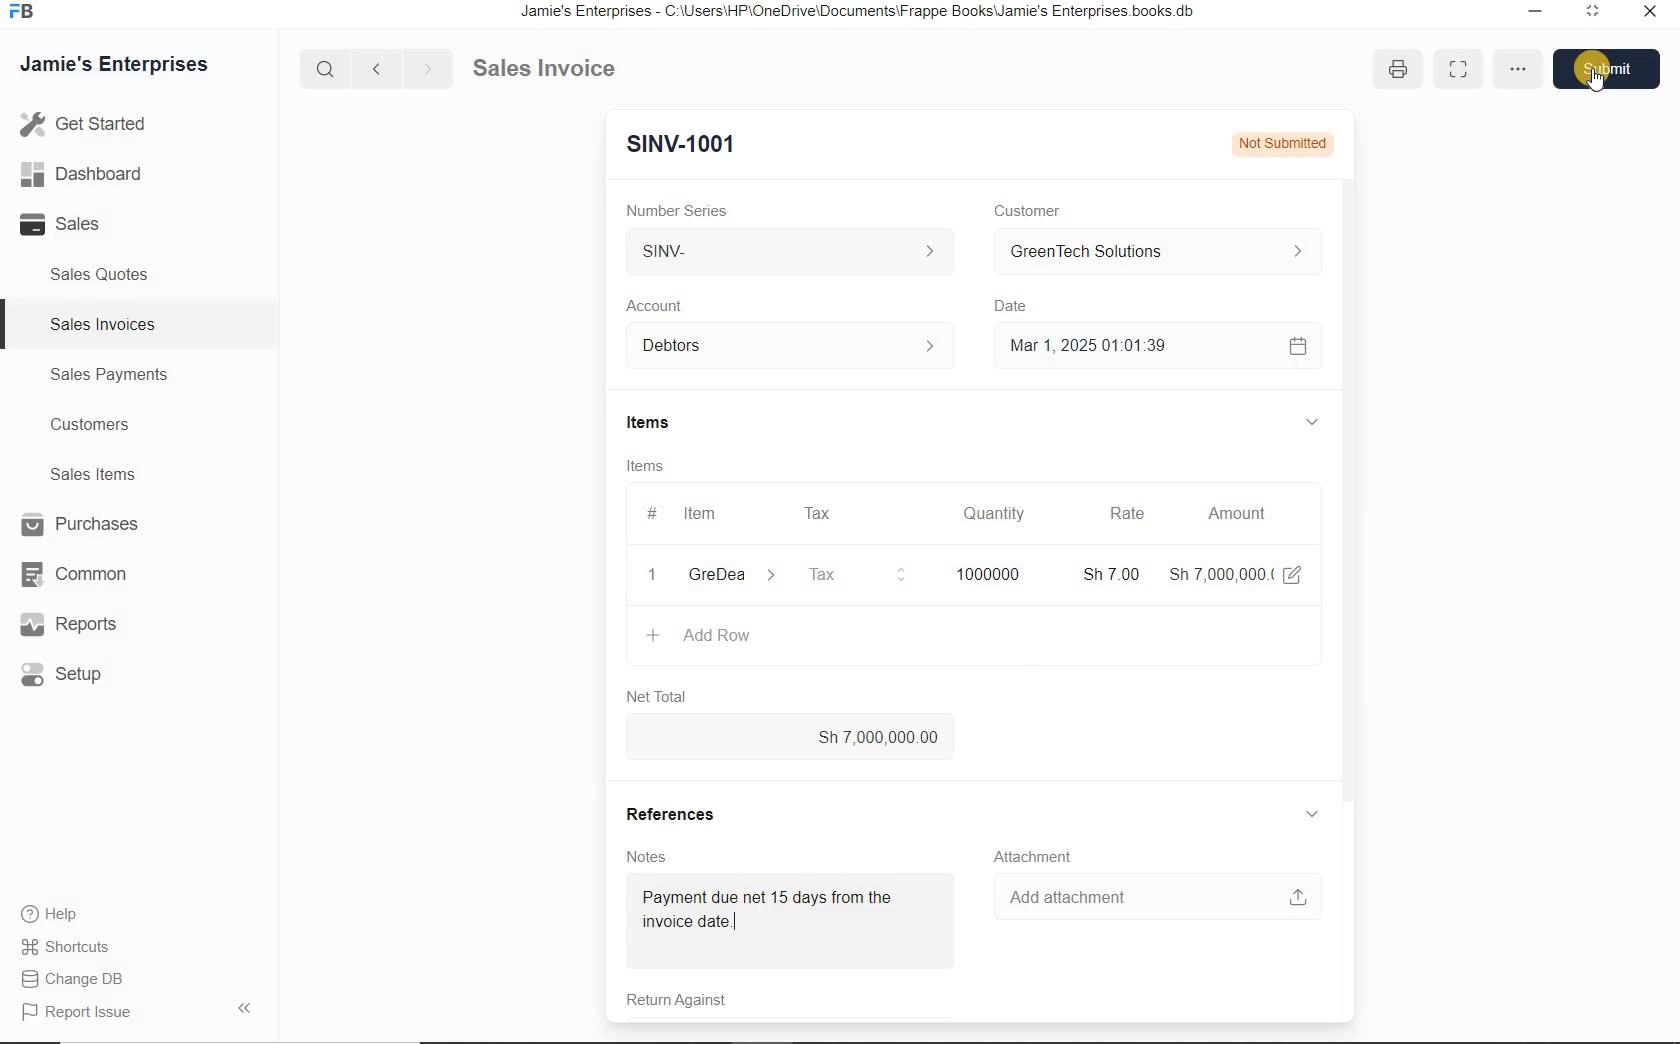 Image resolution: width=1680 pixels, height=1044 pixels. I want to click on Sh 7.00, so click(1107, 573).